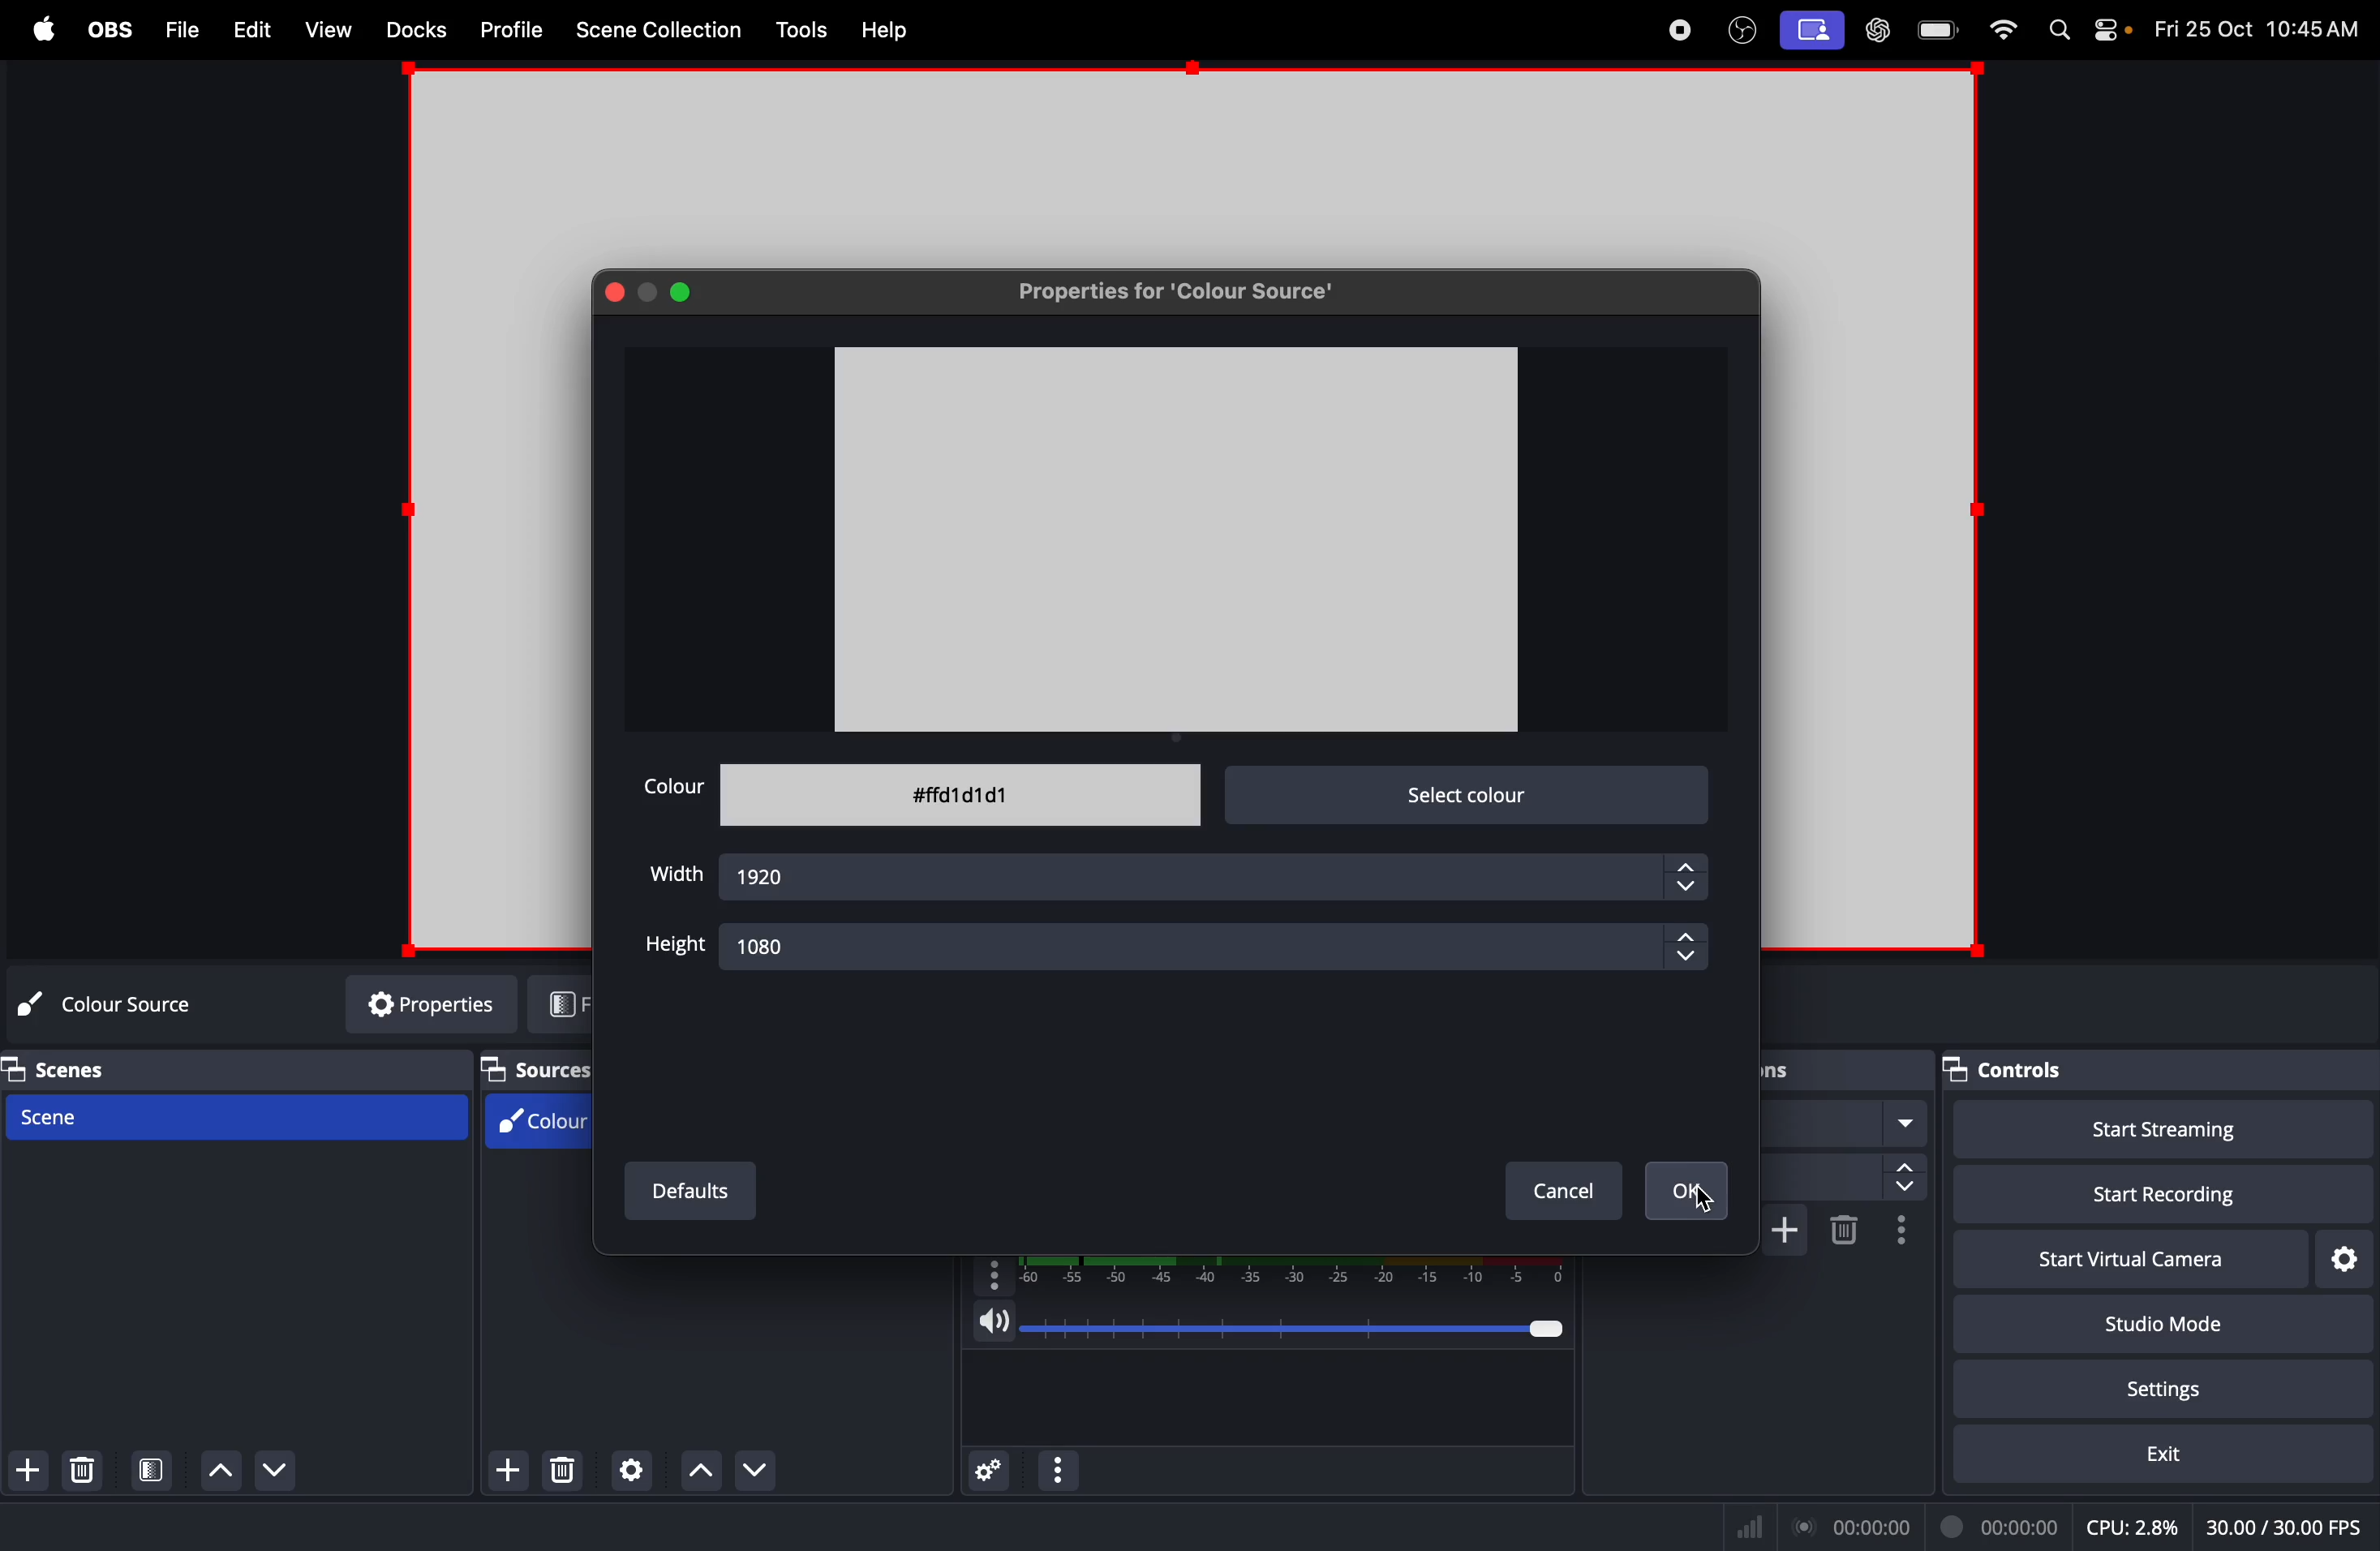 The image size is (2380, 1551). I want to click on Move scene up, so click(286, 1475).